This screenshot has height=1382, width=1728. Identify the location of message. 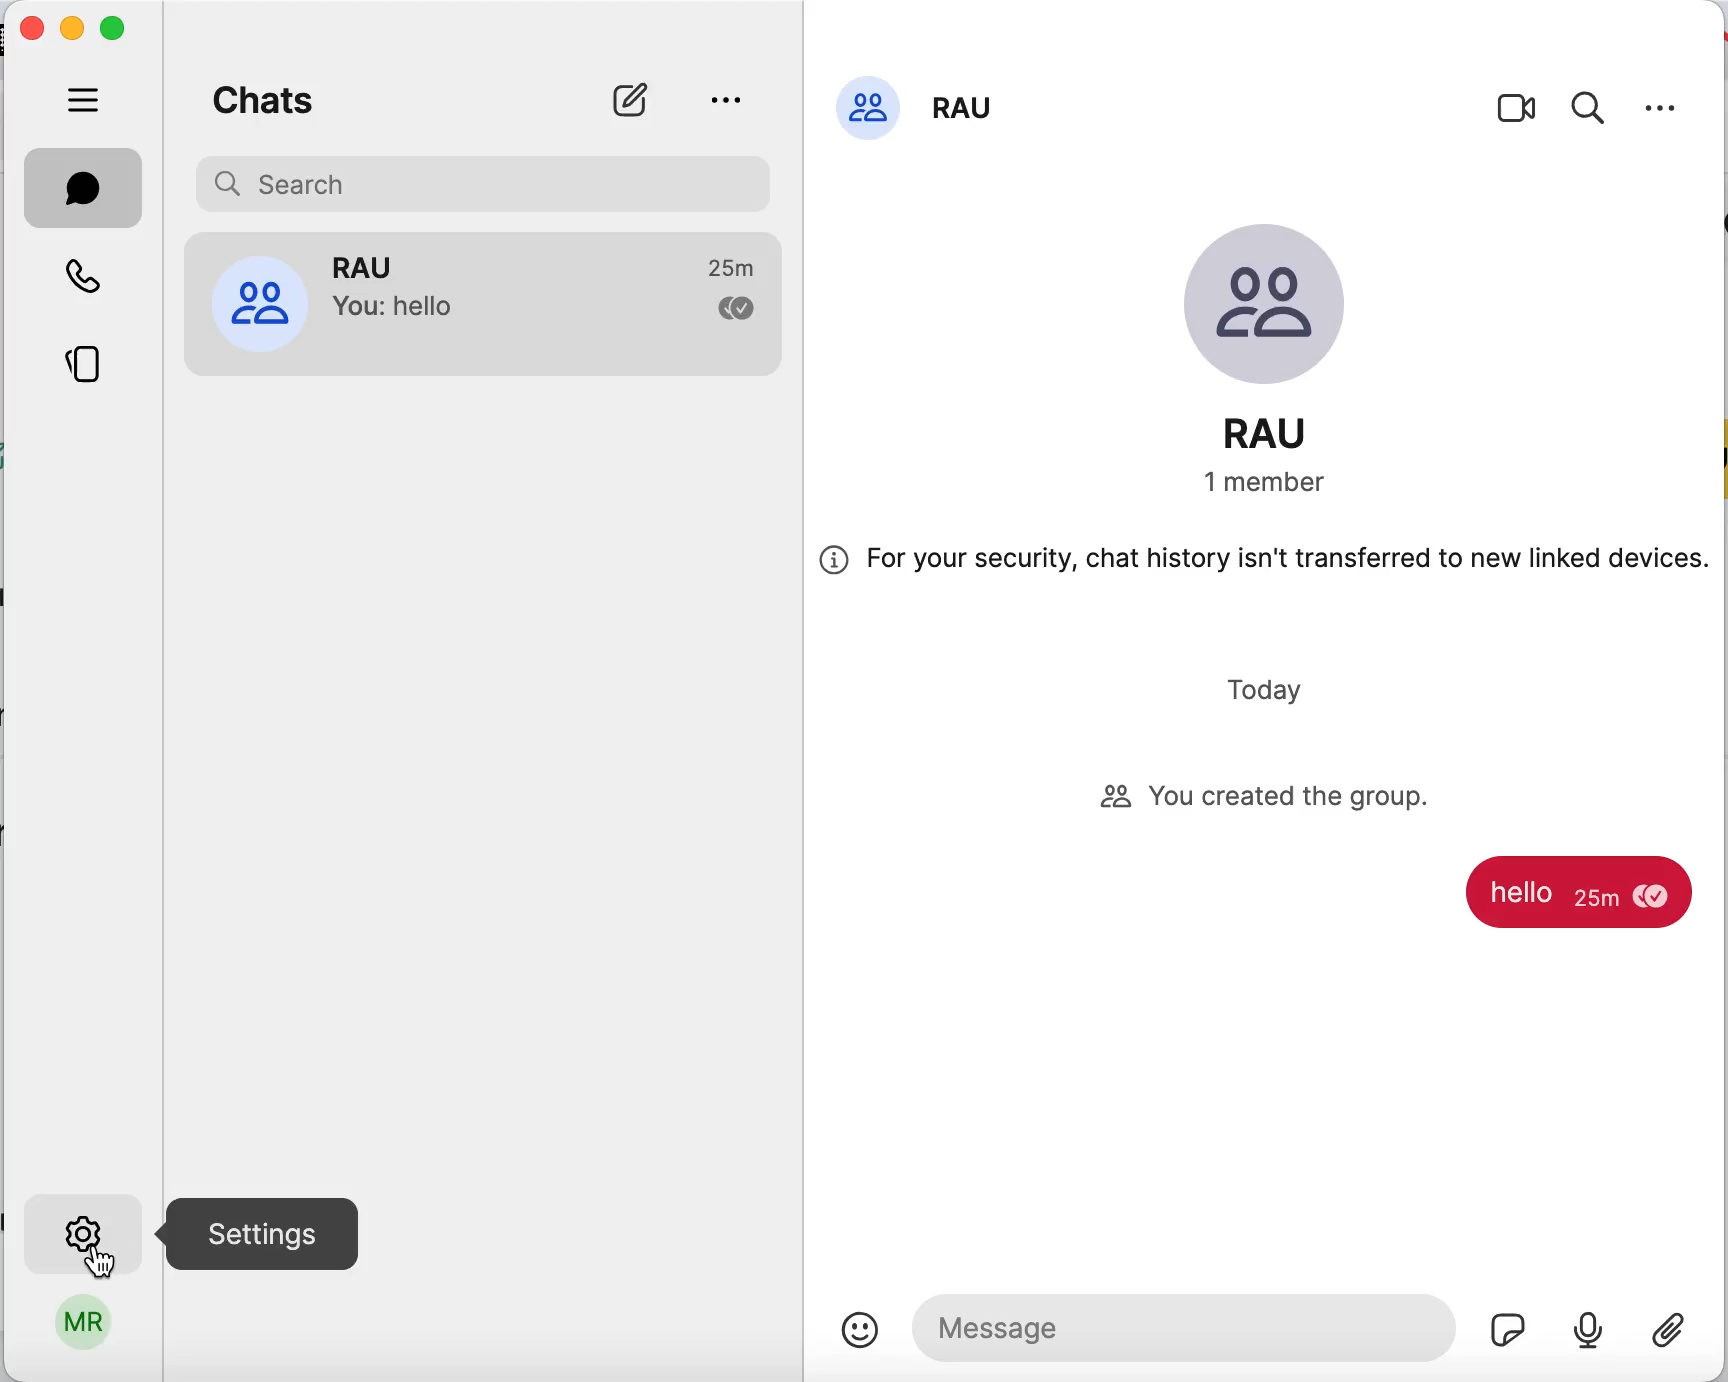
(1187, 1324).